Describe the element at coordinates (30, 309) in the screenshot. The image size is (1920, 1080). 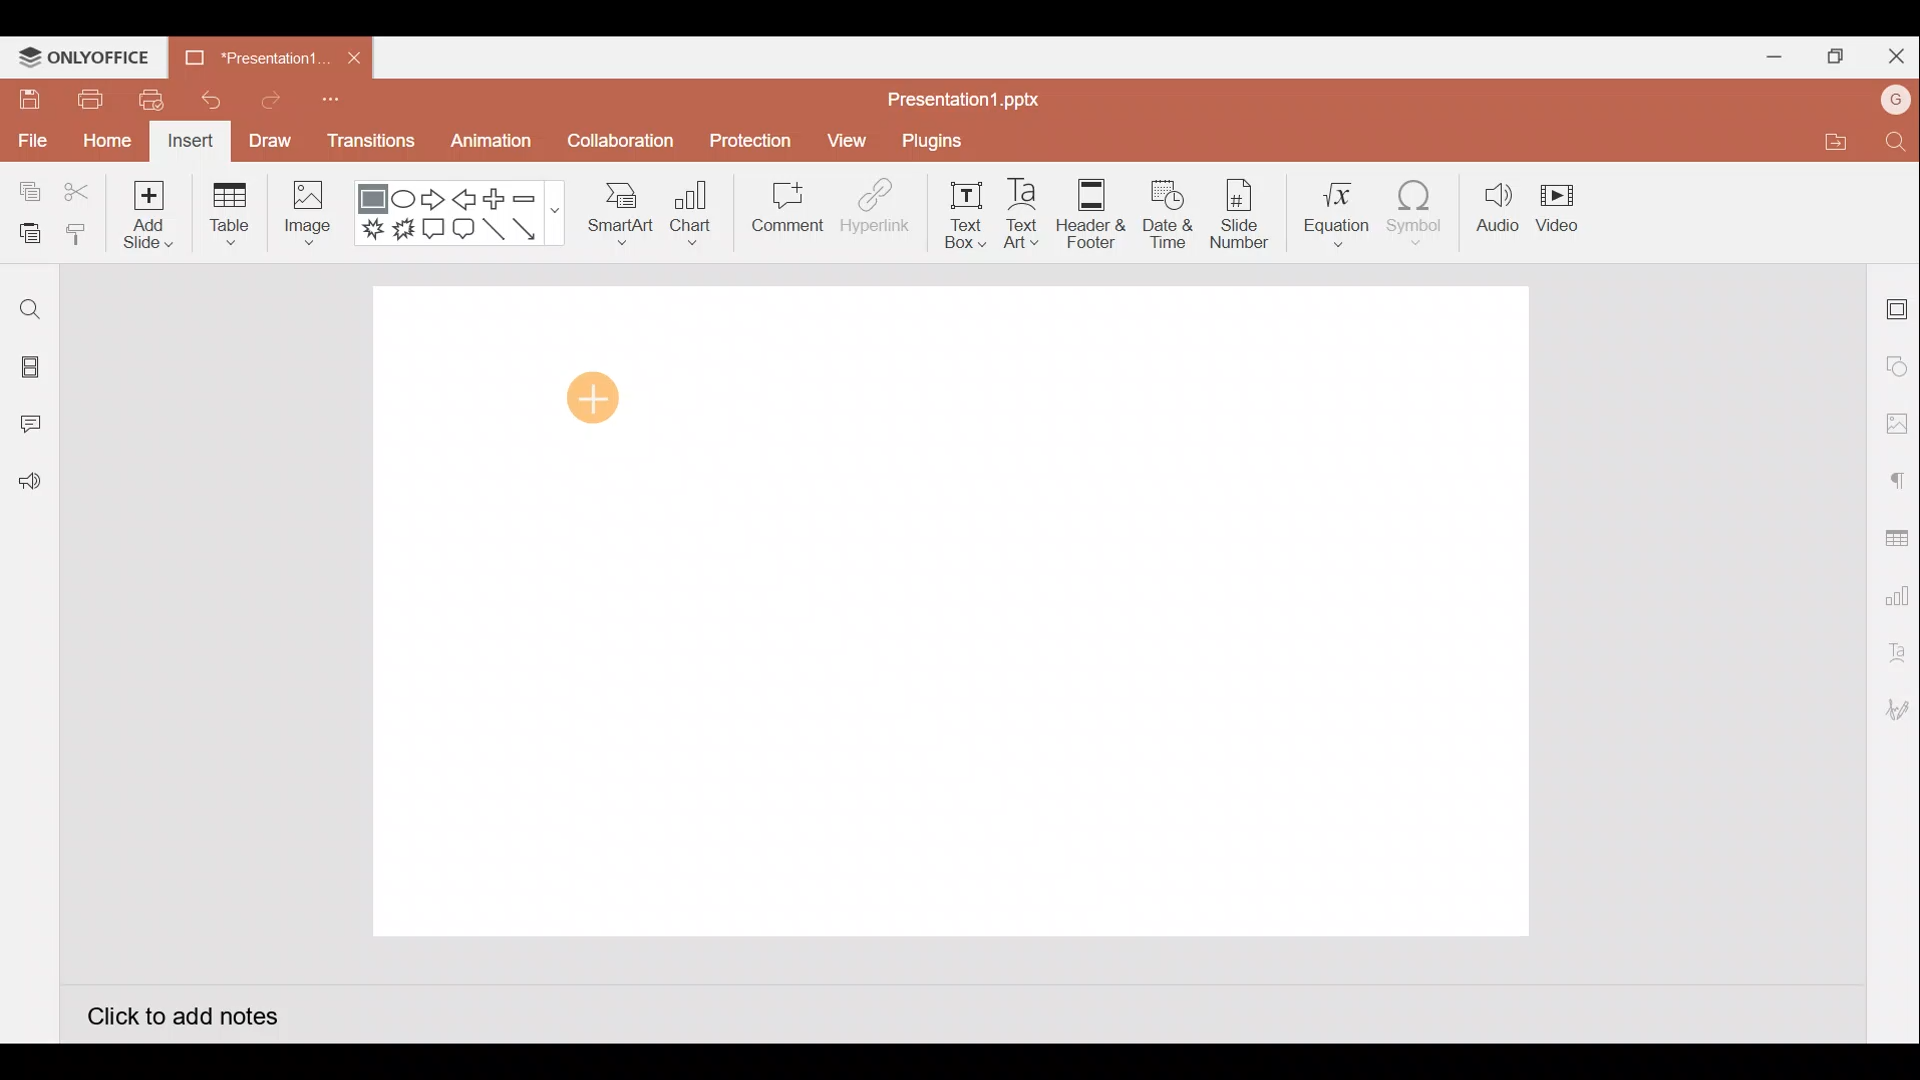
I see `Find` at that location.